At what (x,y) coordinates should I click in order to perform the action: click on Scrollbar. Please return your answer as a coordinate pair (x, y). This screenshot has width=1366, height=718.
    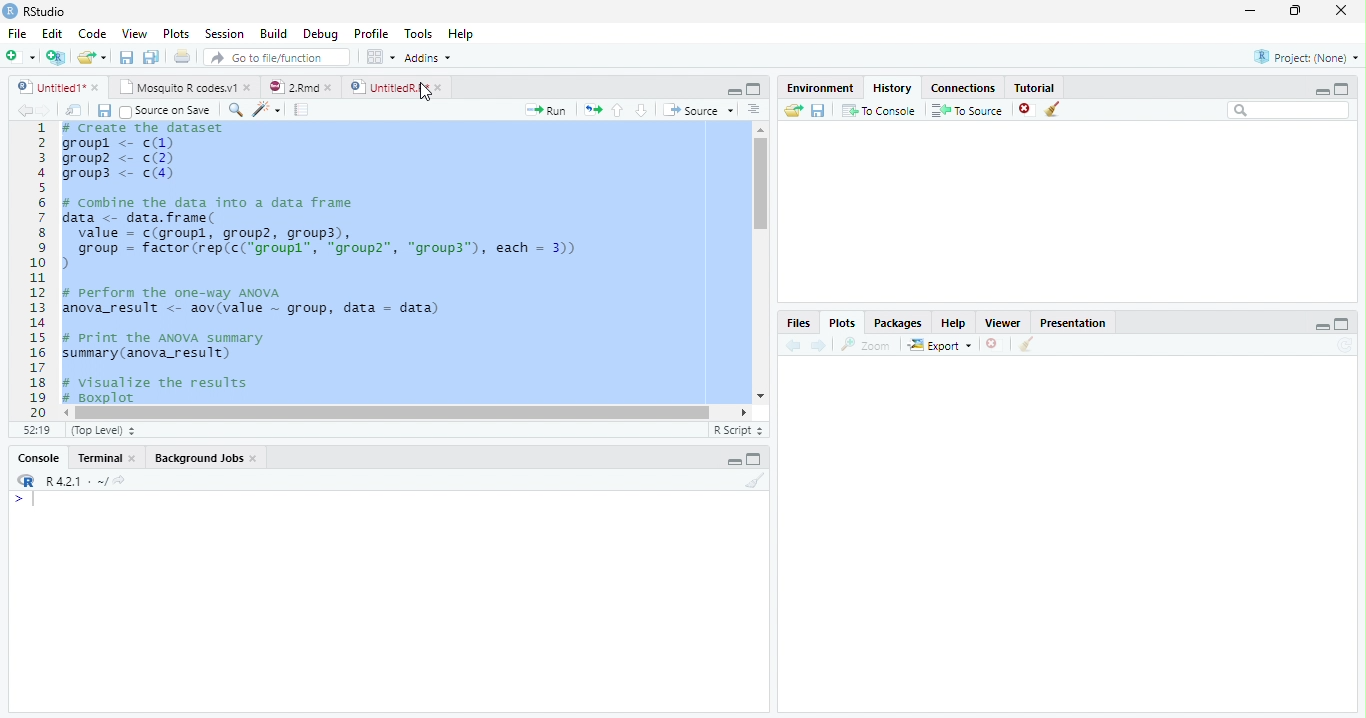
    Looking at the image, I should click on (758, 264).